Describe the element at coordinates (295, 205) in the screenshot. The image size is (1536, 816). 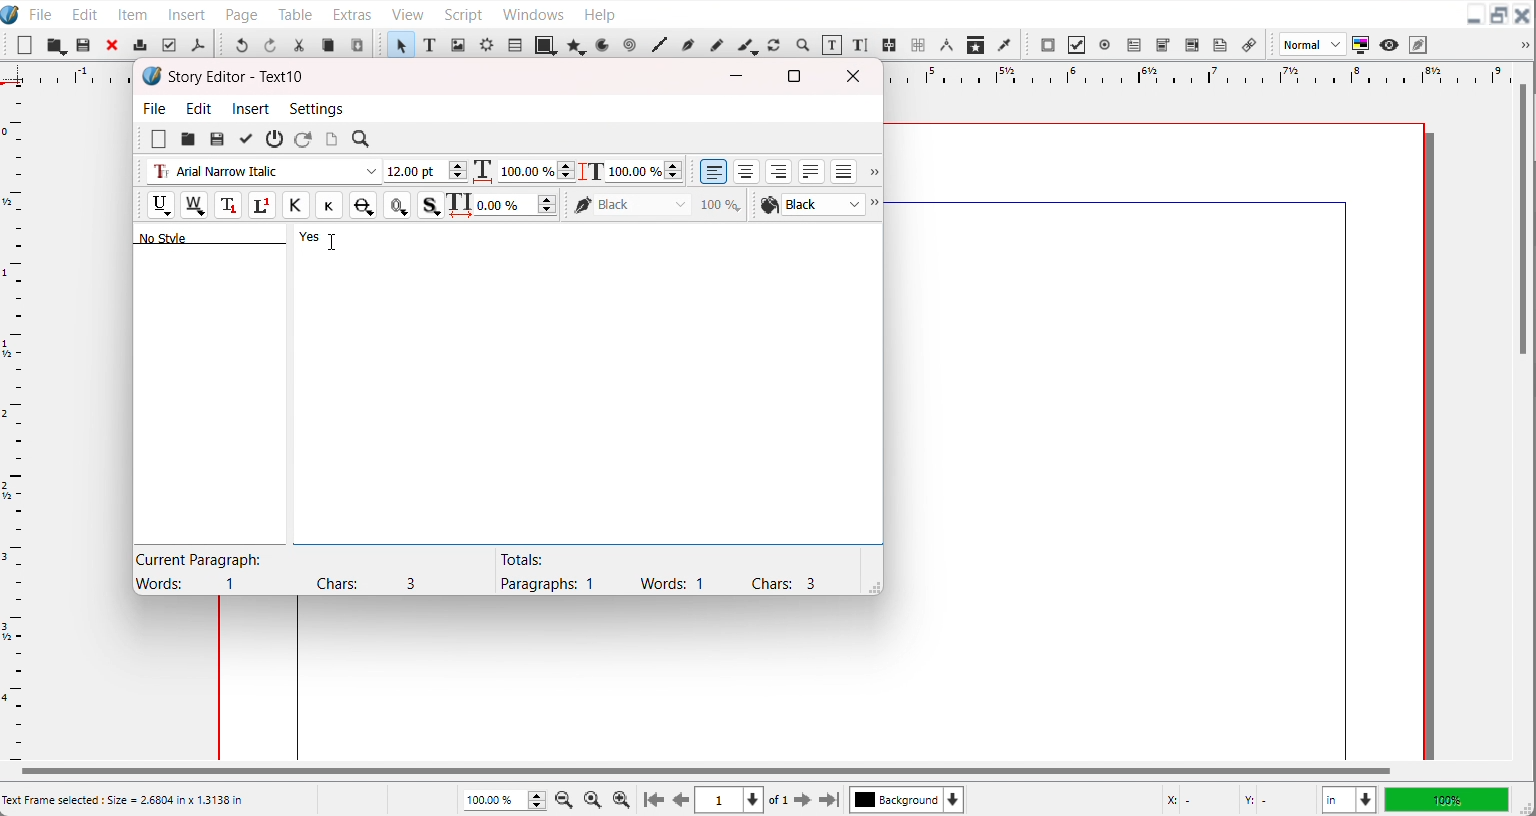
I see `All caps` at that location.